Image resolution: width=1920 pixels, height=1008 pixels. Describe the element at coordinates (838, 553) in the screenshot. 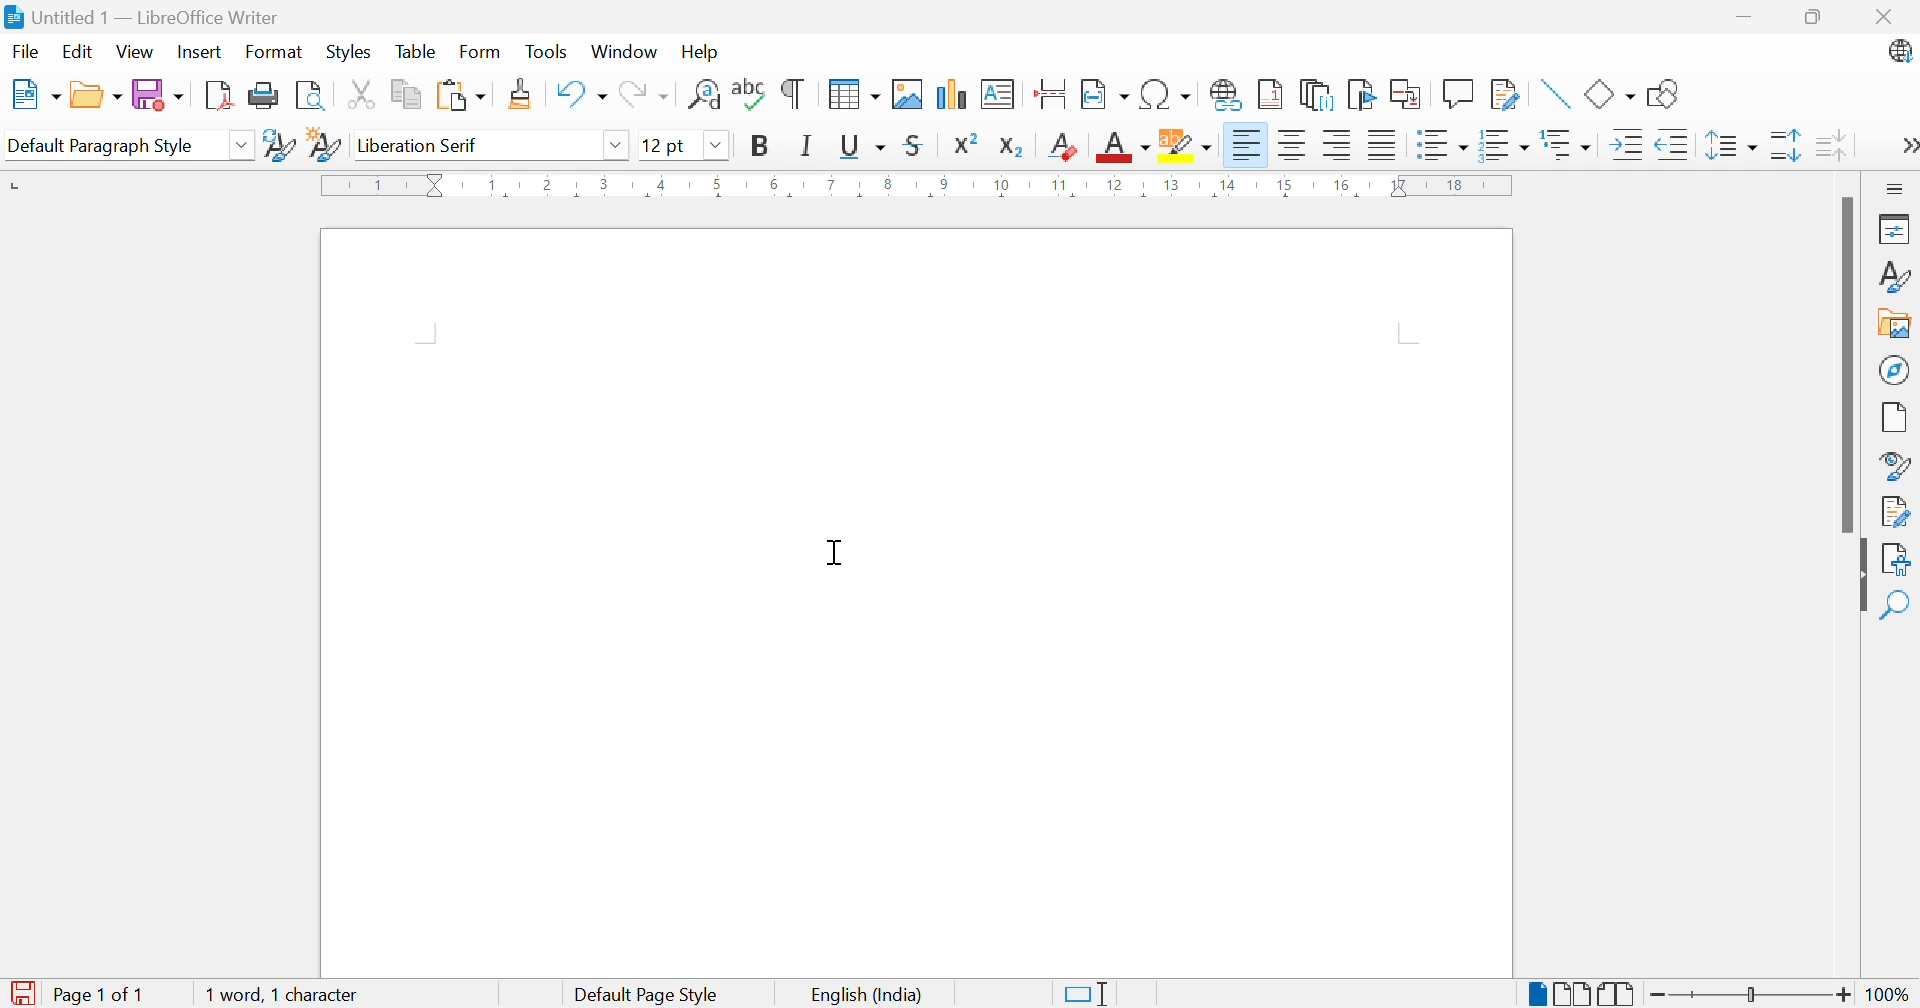

I see `Cursor` at that location.